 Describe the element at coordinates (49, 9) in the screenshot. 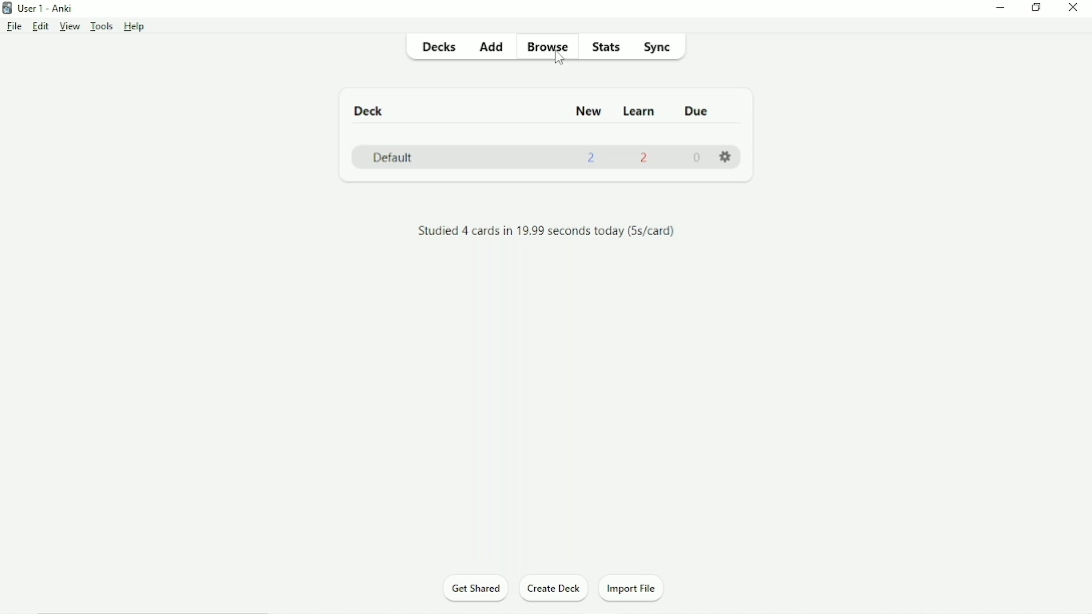

I see `User 1 - Anki` at that location.